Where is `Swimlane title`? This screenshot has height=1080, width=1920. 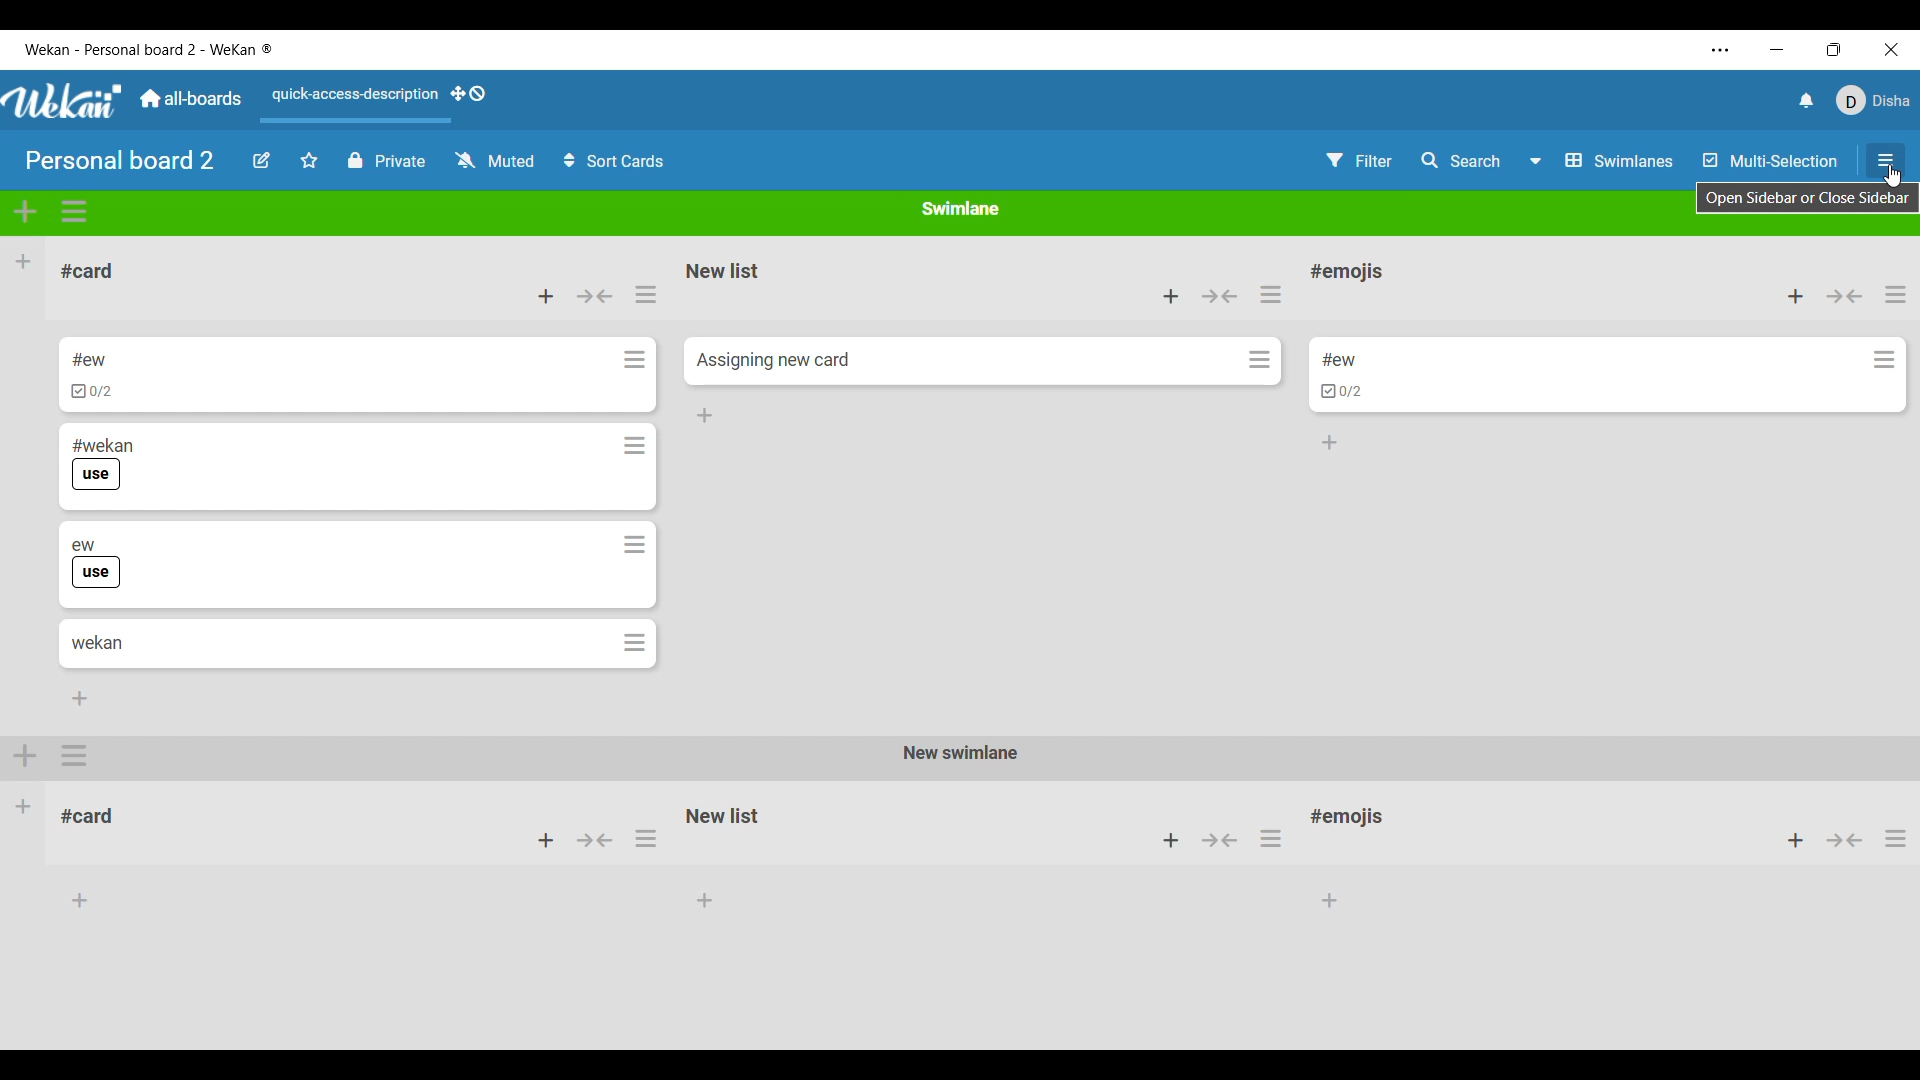 Swimlane title is located at coordinates (960, 208).